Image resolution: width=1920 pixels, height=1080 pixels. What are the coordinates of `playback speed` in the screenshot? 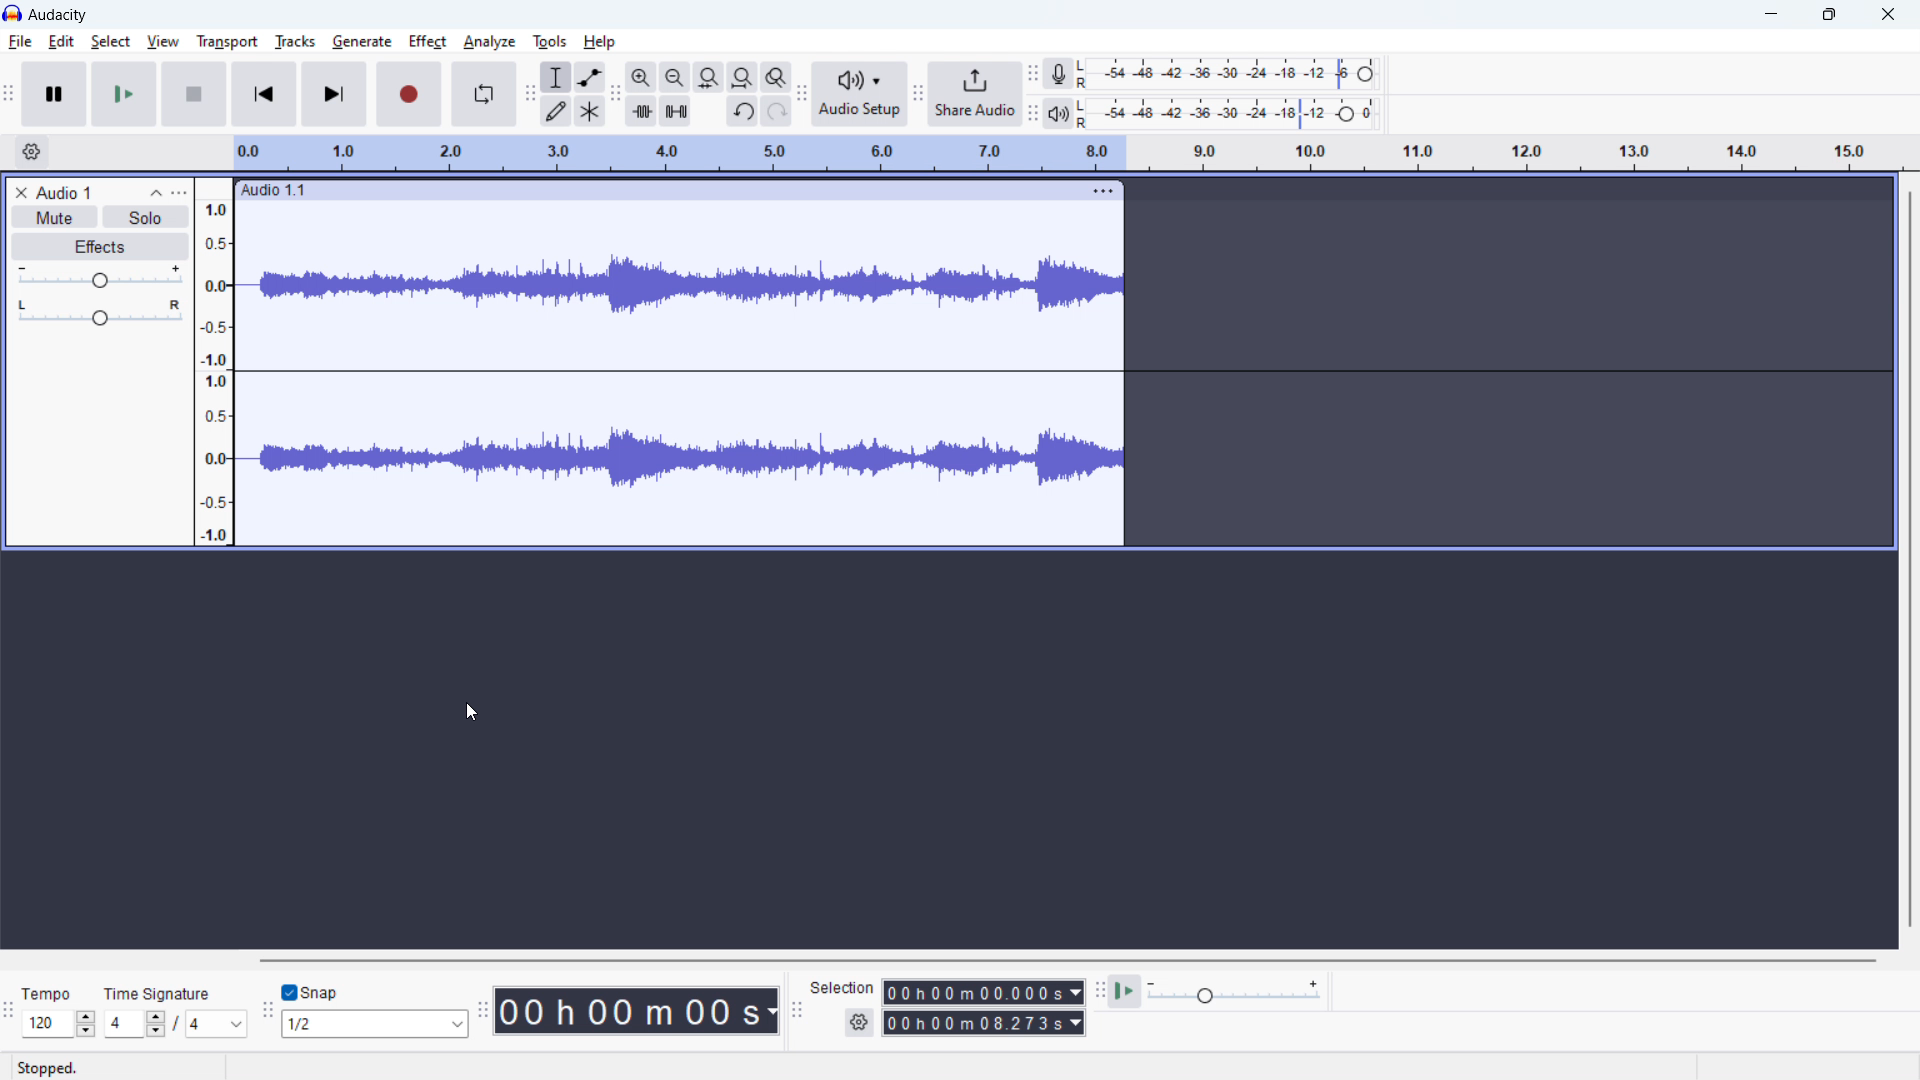 It's located at (1235, 992).